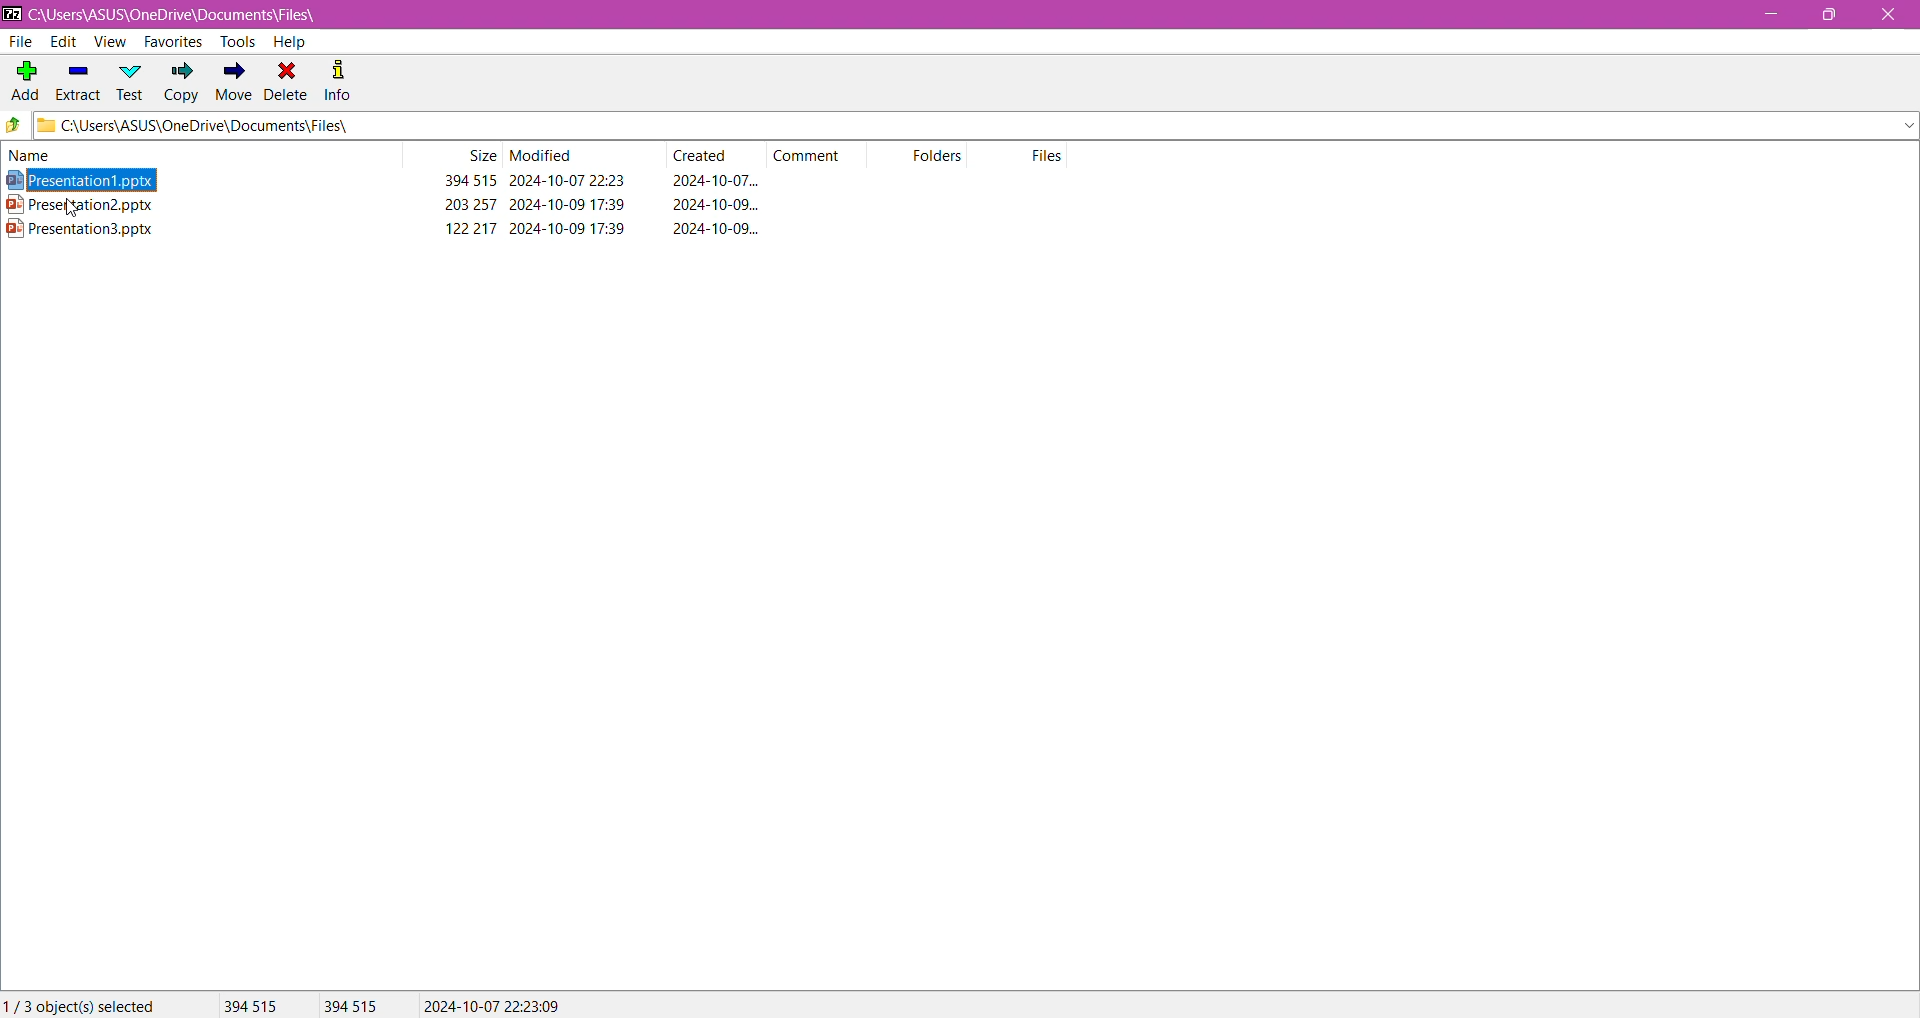 This screenshot has height=1018, width=1920. What do you see at coordinates (339, 79) in the screenshot?
I see `Info` at bounding box center [339, 79].